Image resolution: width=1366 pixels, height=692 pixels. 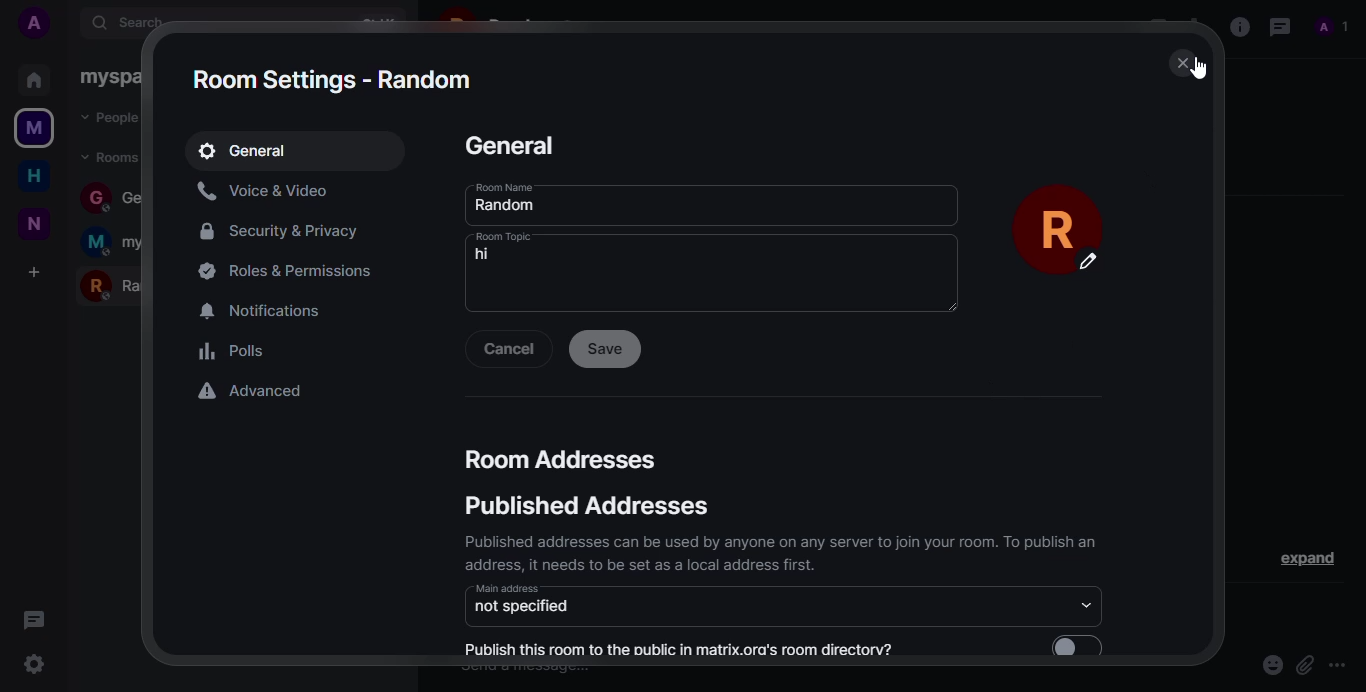 What do you see at coordinates (1332, 29) in the screenshot?
I see `profile` at bounding box center [1332, 29].